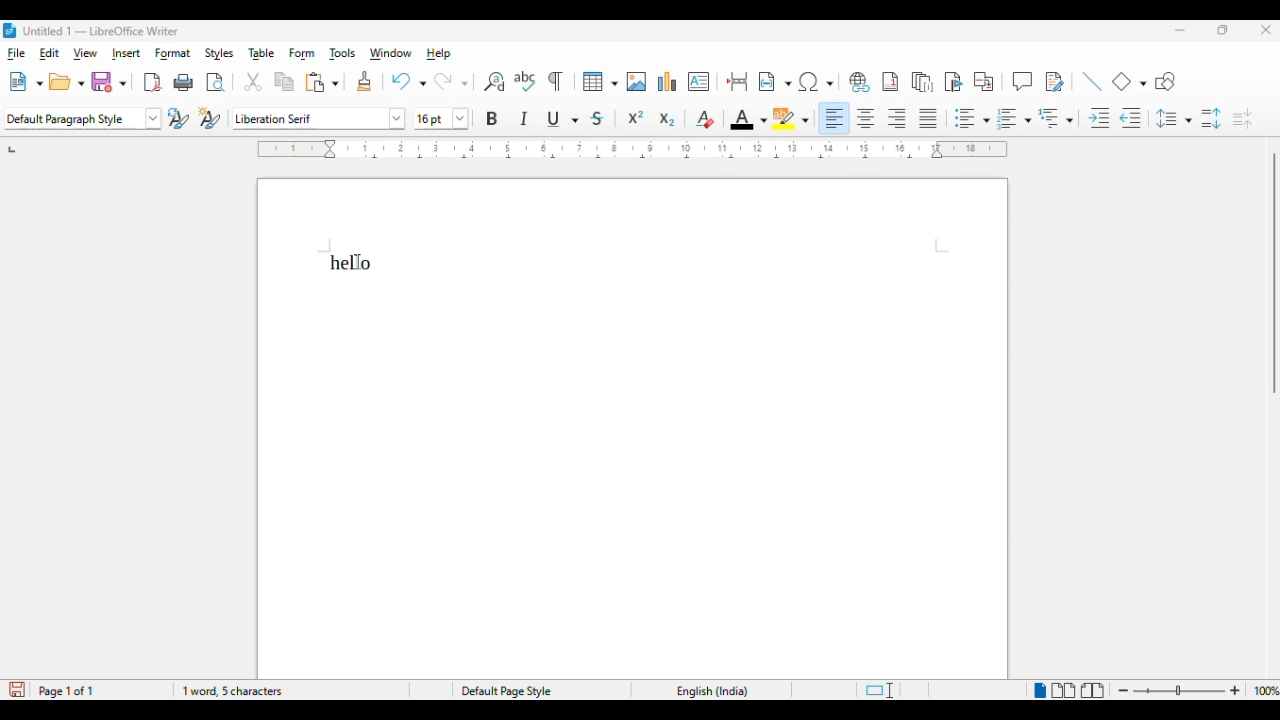 The image size is (1280, 720). What do you see at coordinates (878, 691) in the screenshot?
I see `standard selection` at bounding box center [878, 691].